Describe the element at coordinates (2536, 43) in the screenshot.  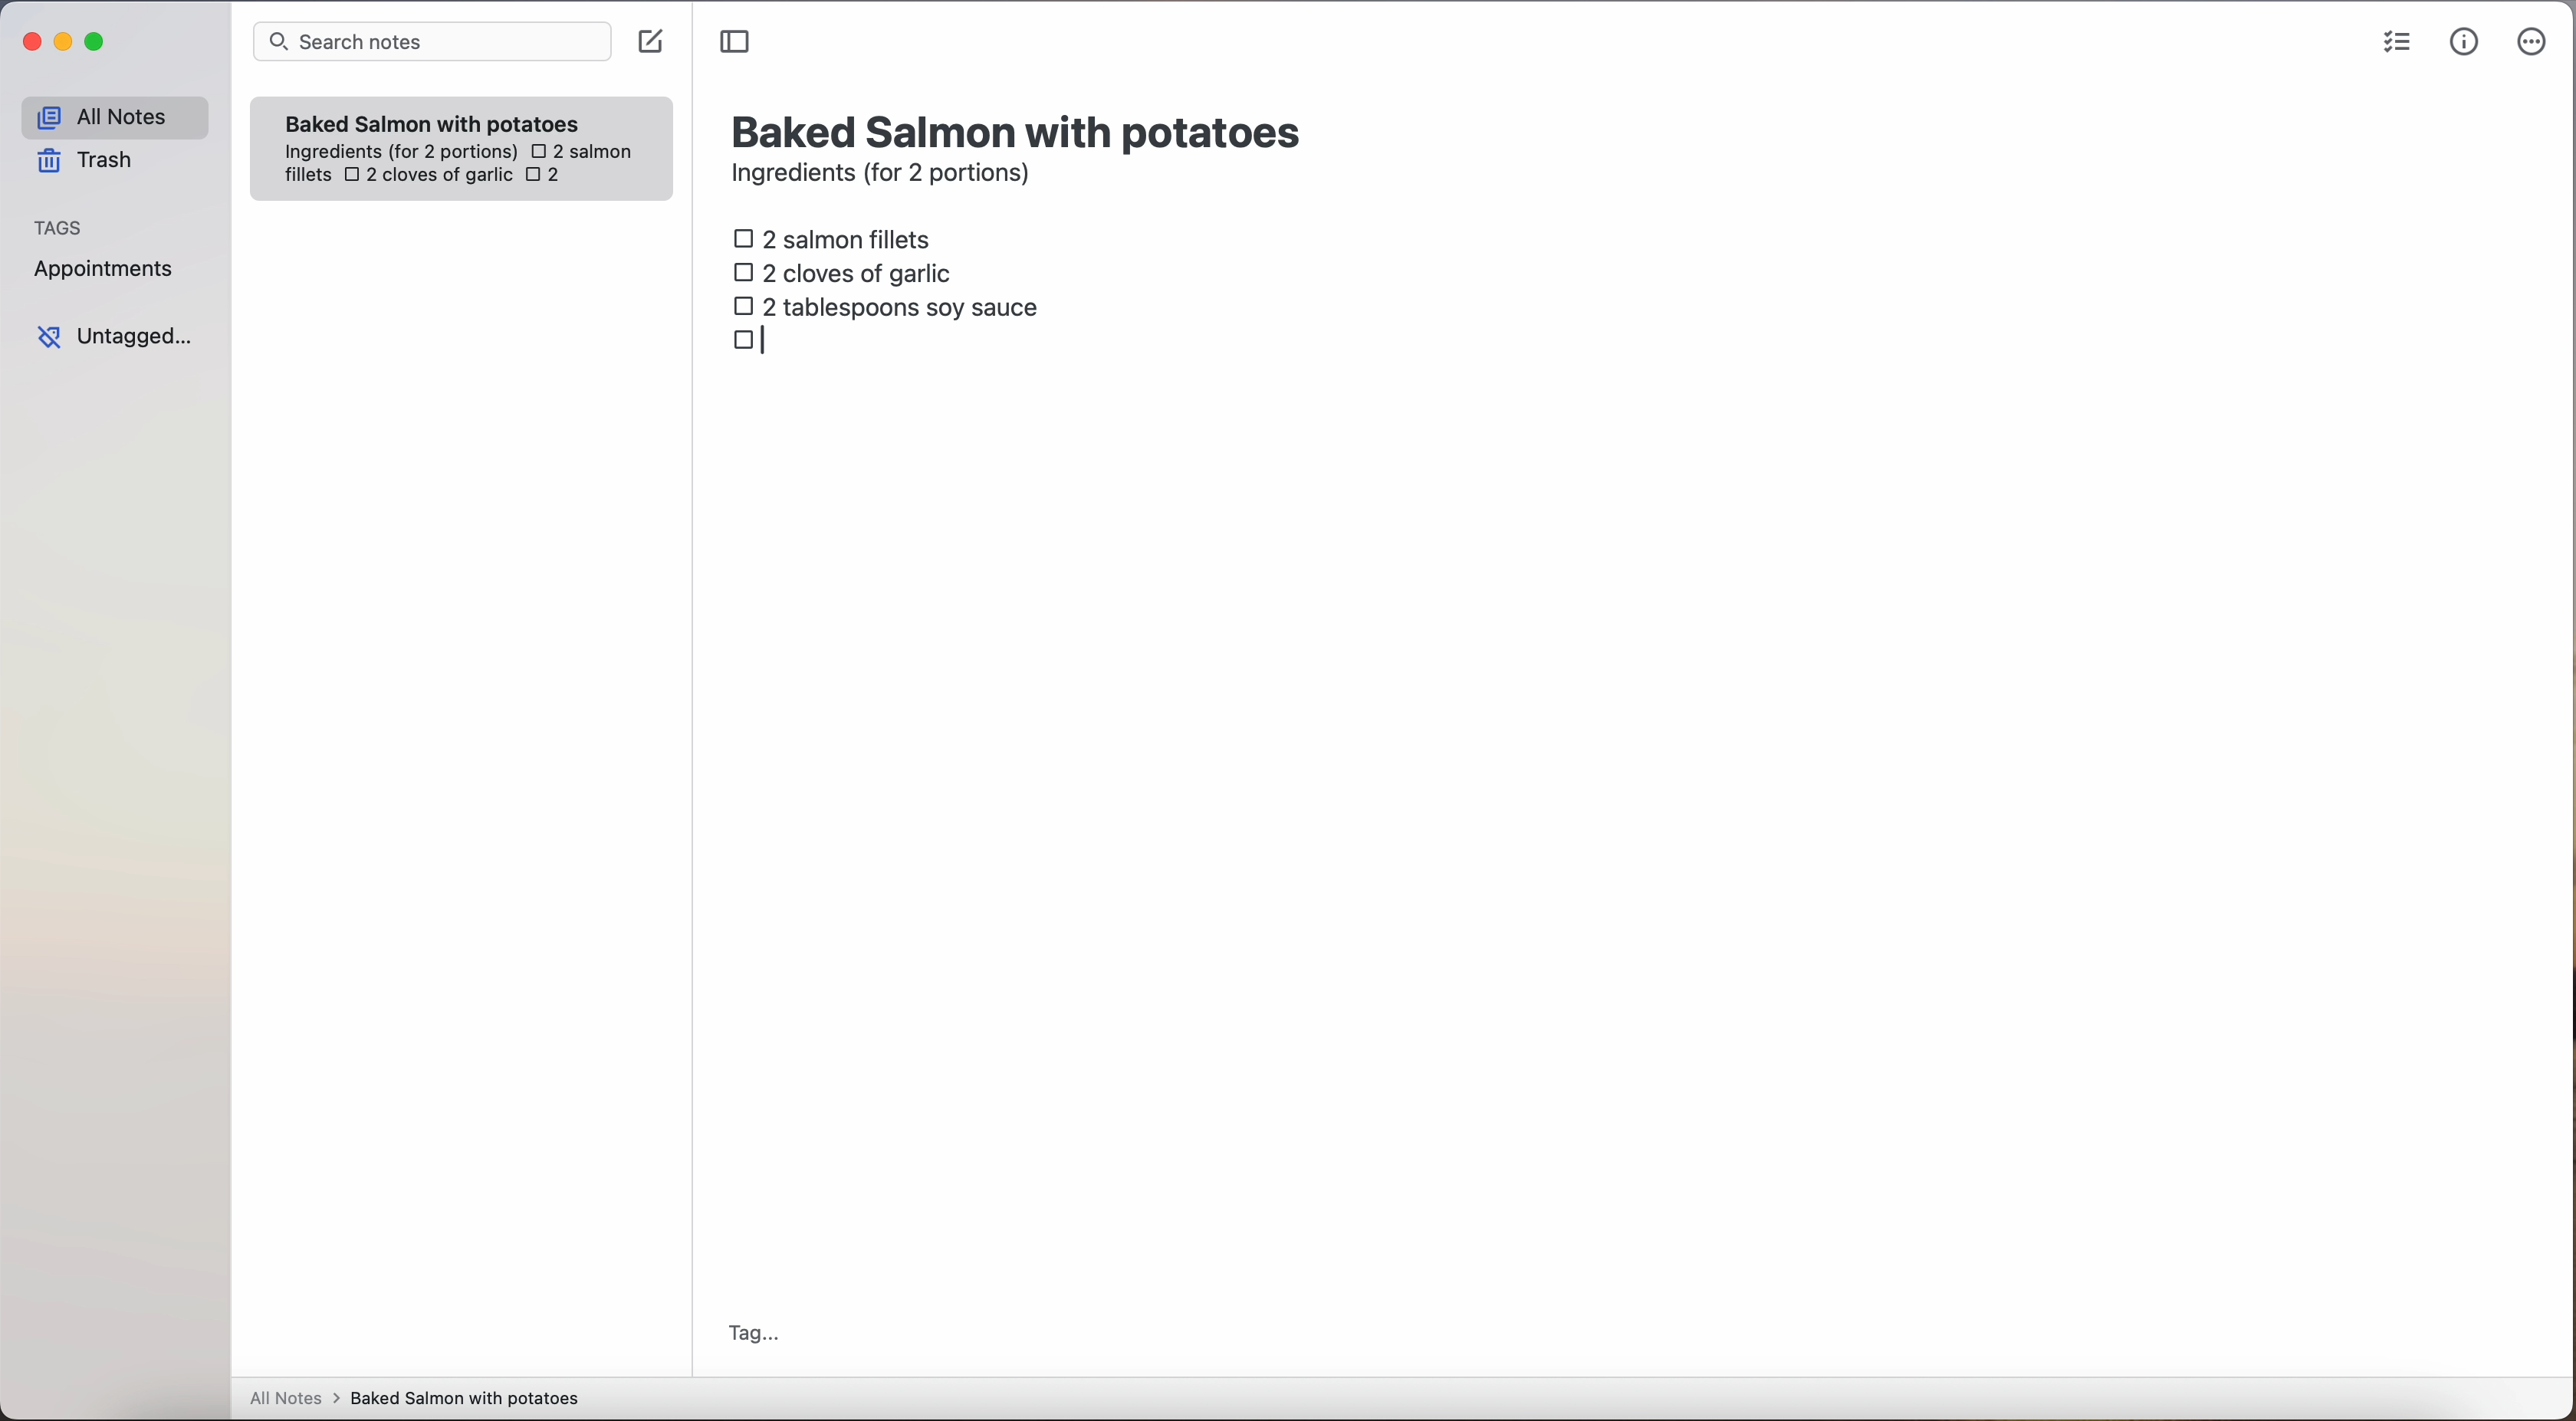
I see `more options` at that location.